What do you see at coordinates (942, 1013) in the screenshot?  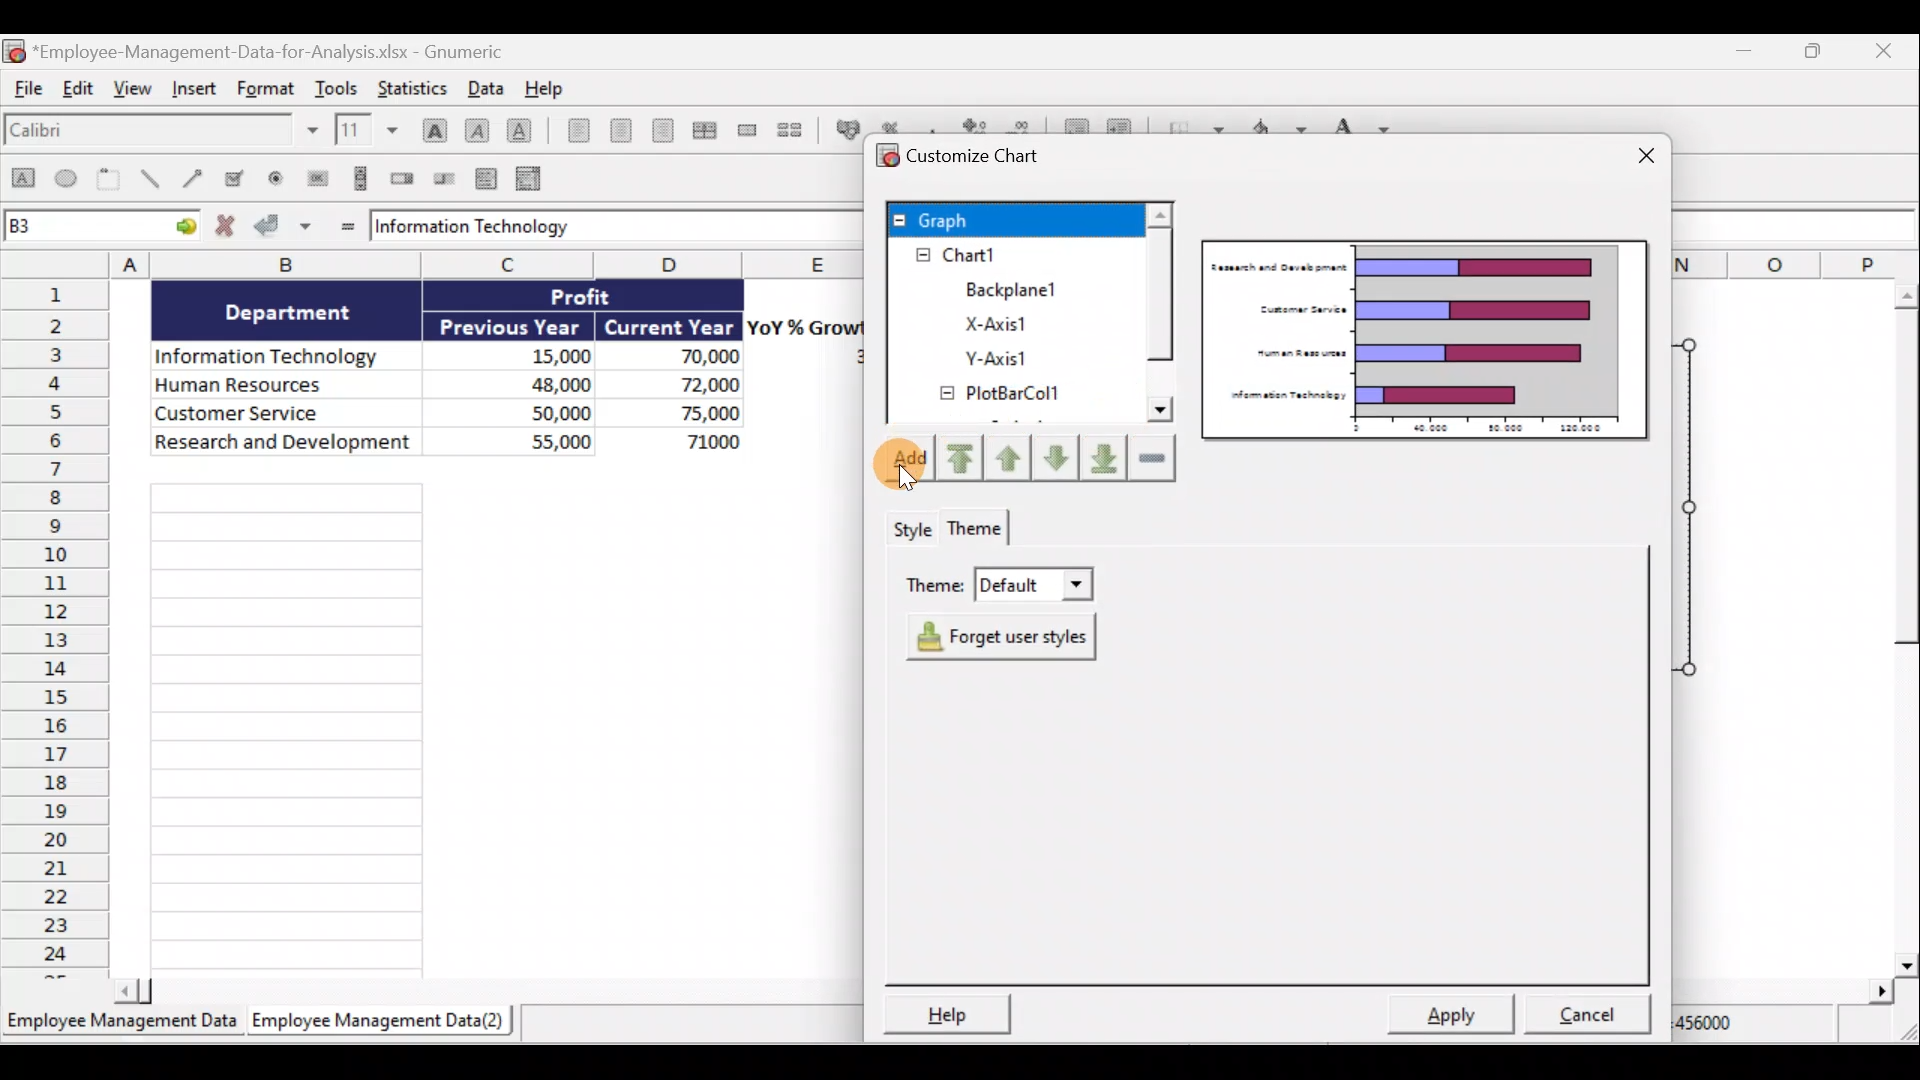 I see `Help` at bounding box center [942, 1013].